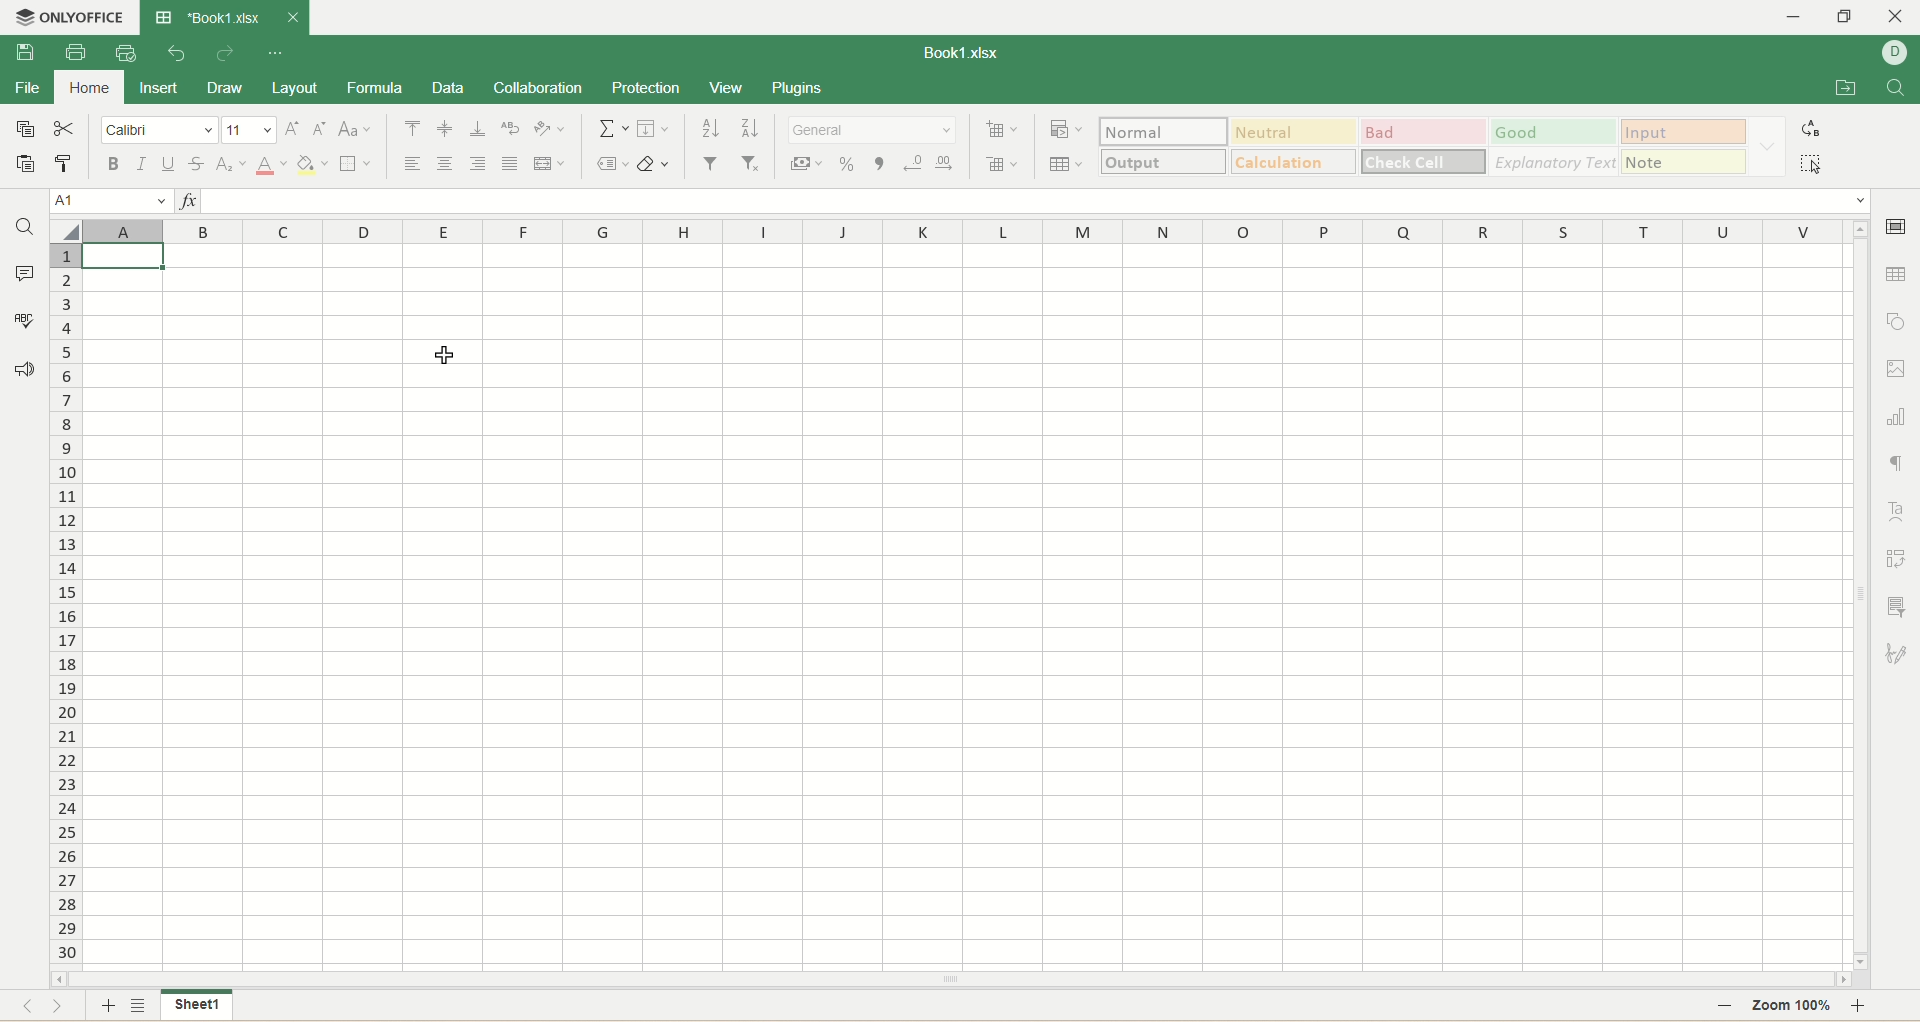 The image size is (1920, 1022). What do you see at coordinates (231, 57) in the screenshot?
I see `redo` at bounding box center [231, 57].